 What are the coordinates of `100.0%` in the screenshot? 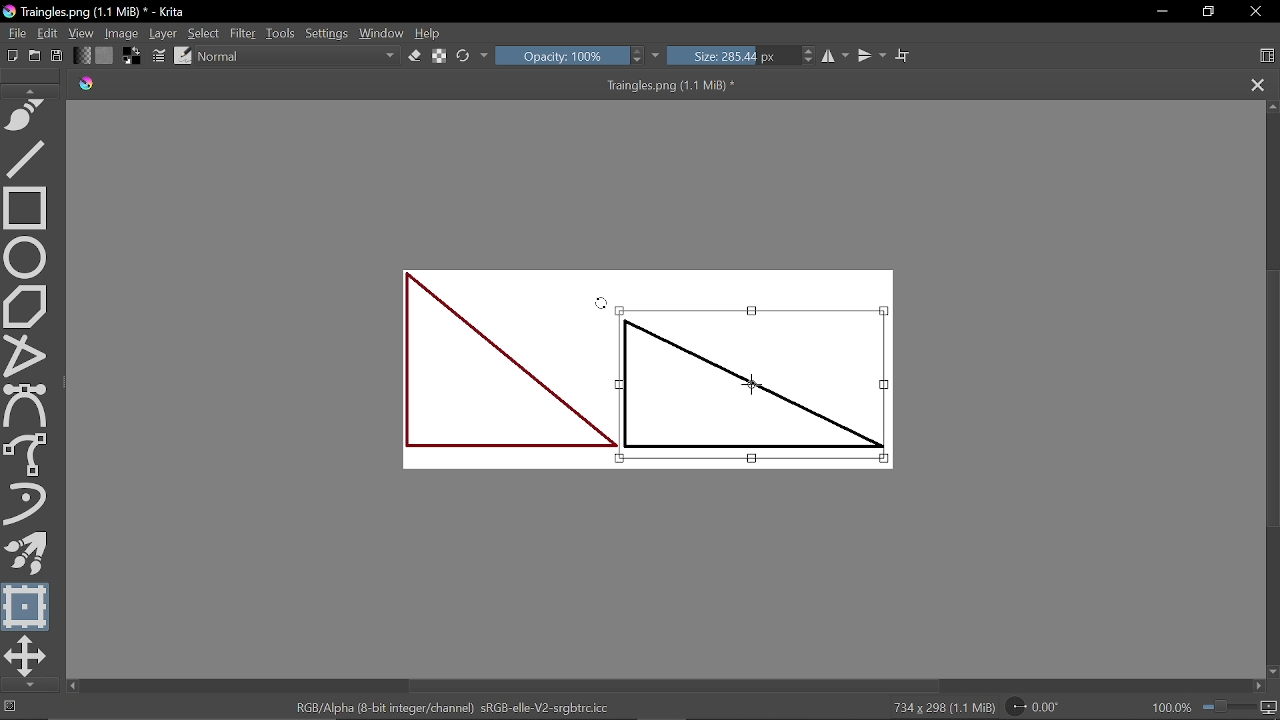 It's located at (1215, 707).